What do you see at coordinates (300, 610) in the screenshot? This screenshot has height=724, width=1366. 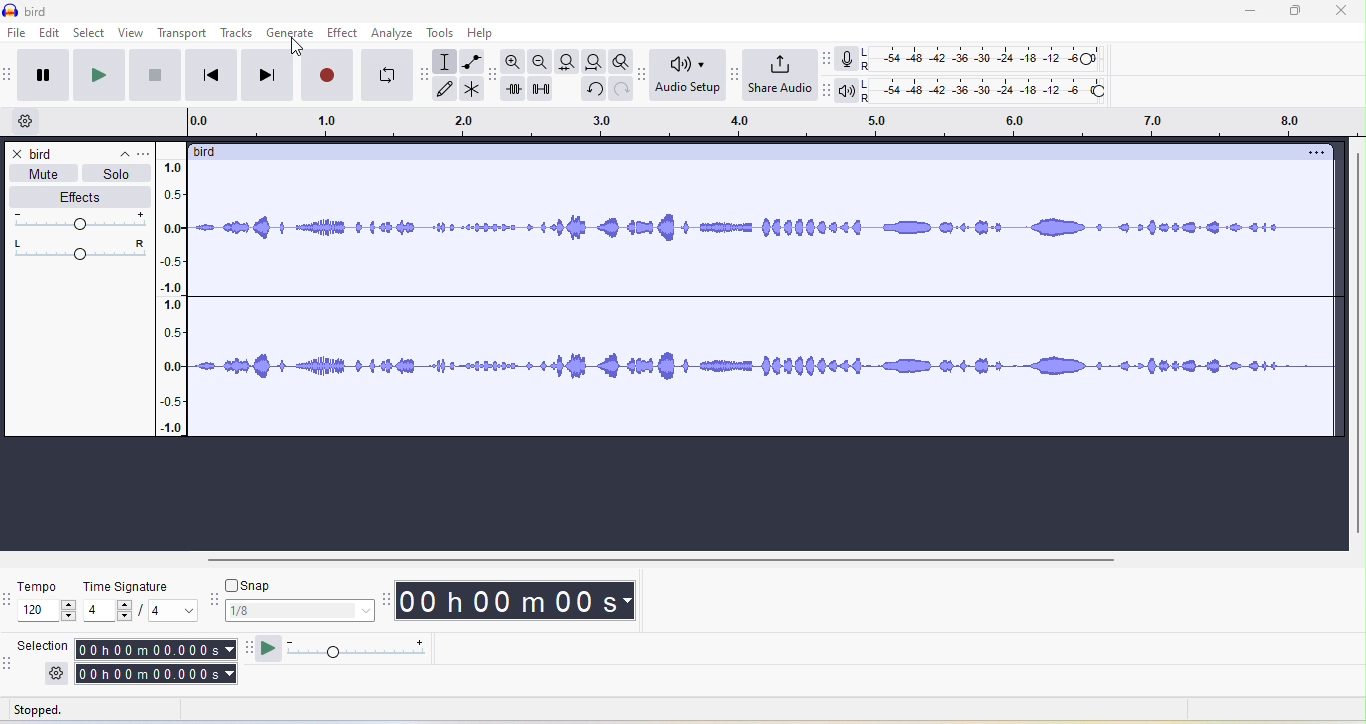 I see `1/8` at bounding box center [300, 610].